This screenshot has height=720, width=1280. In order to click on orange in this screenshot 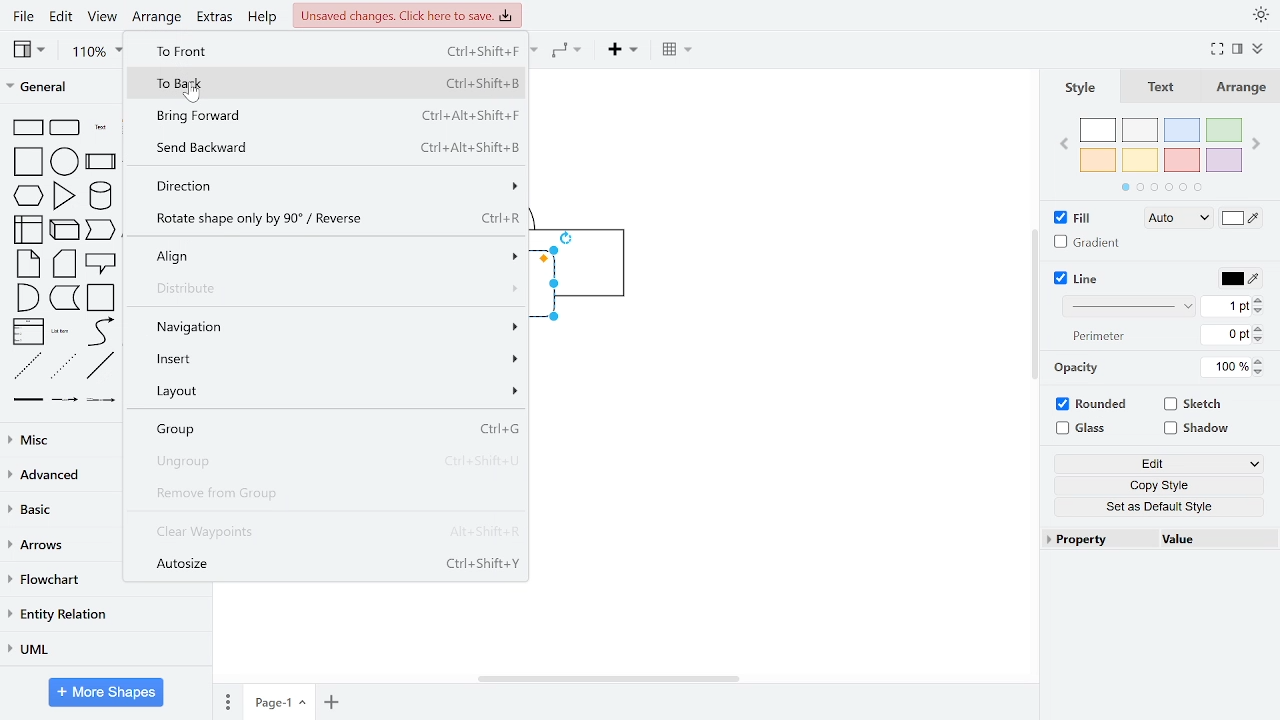, I will do `click(1098, 159)`.